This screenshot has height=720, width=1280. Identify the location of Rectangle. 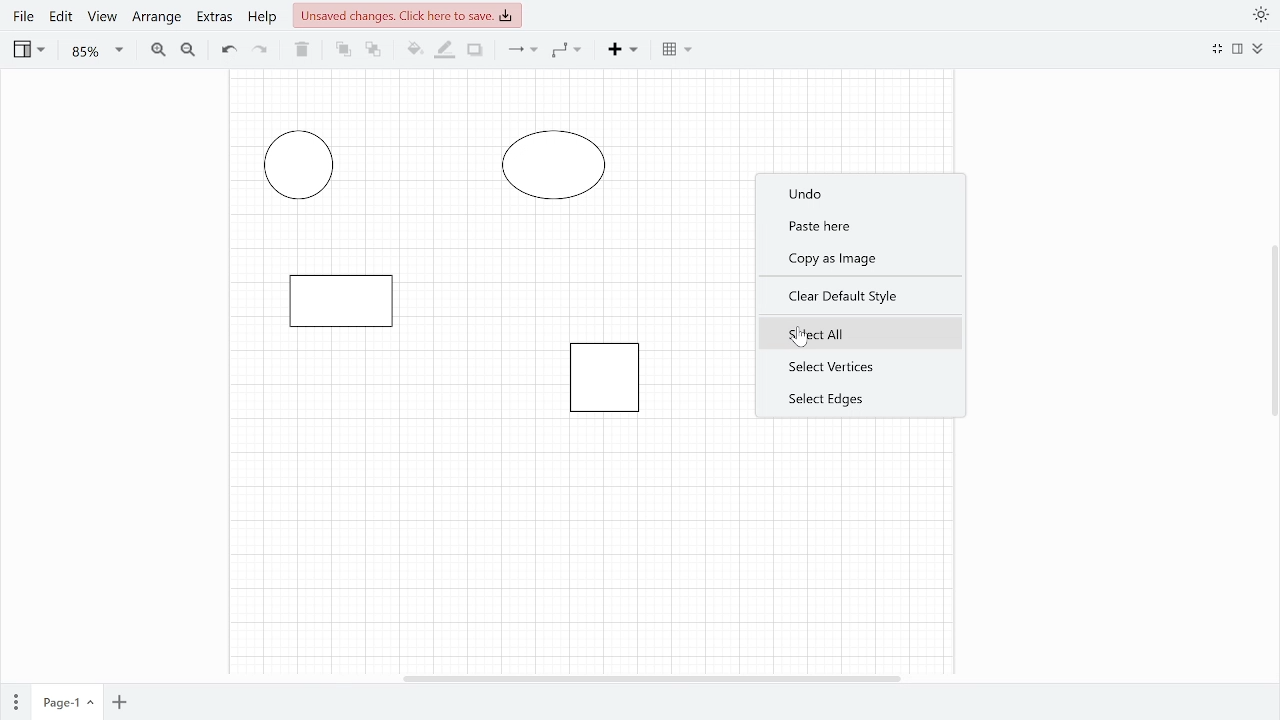
(342, 301).